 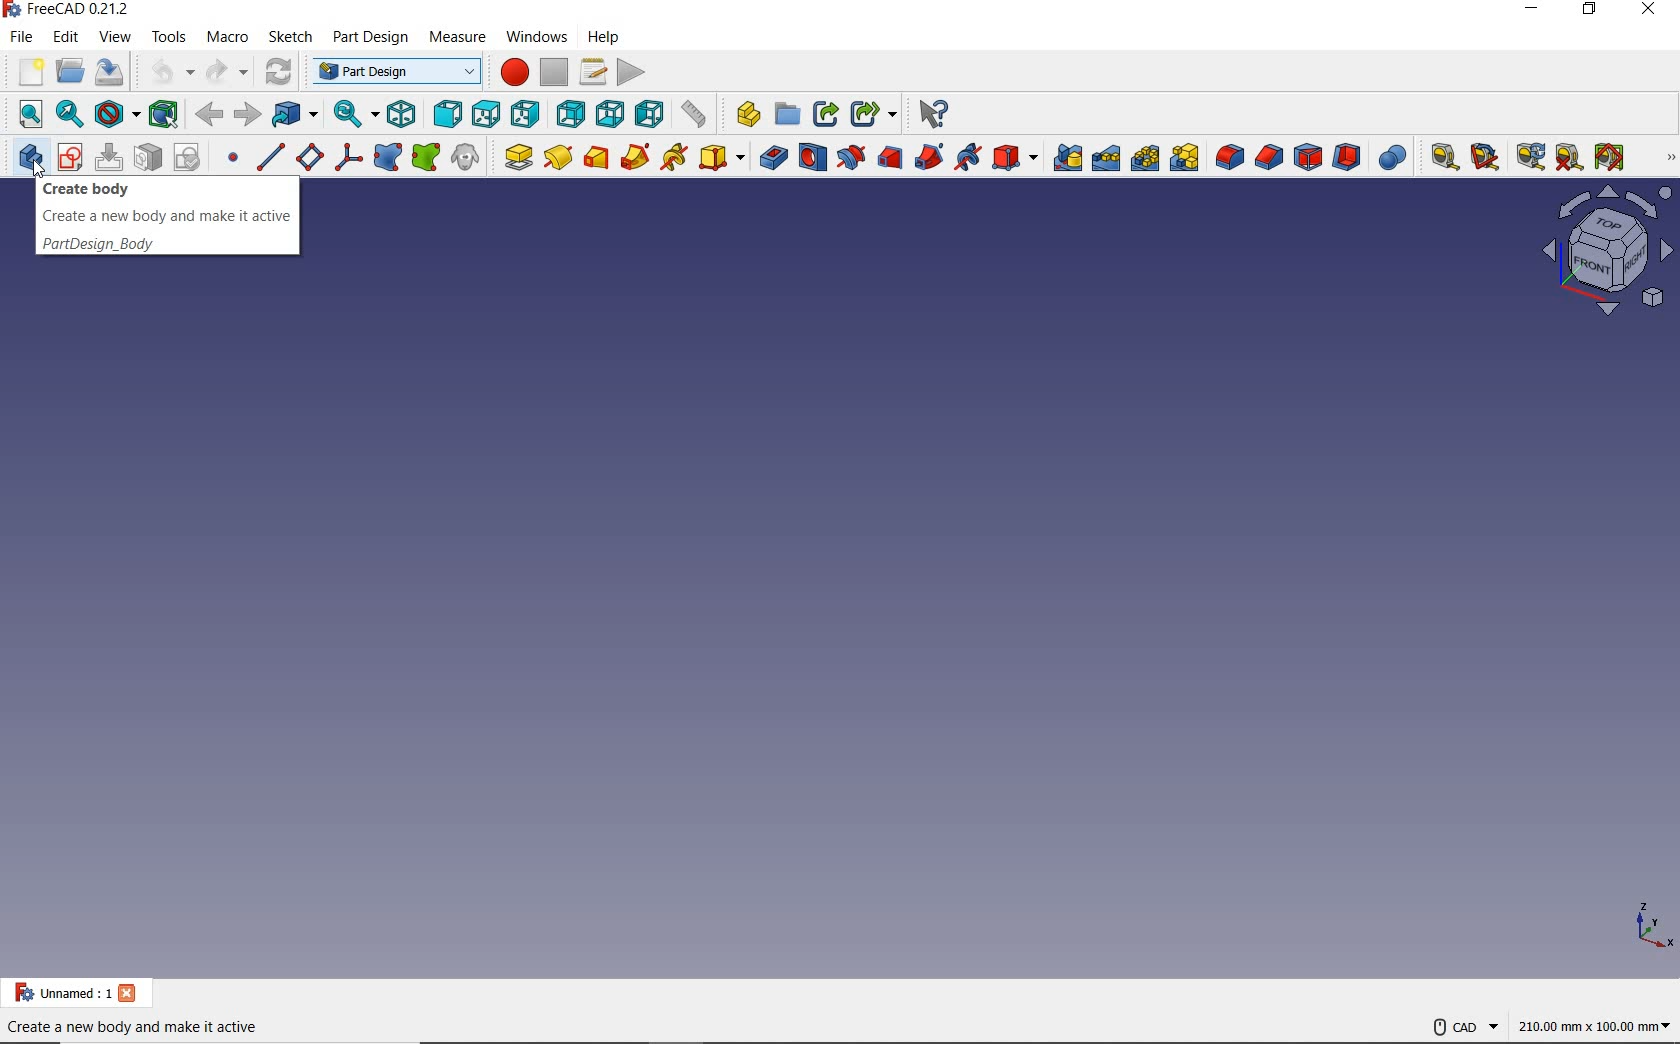 What do you see at coordinates (515, 74) in the screenshot?
I see `macros recording` at bounding box center [515, 74].